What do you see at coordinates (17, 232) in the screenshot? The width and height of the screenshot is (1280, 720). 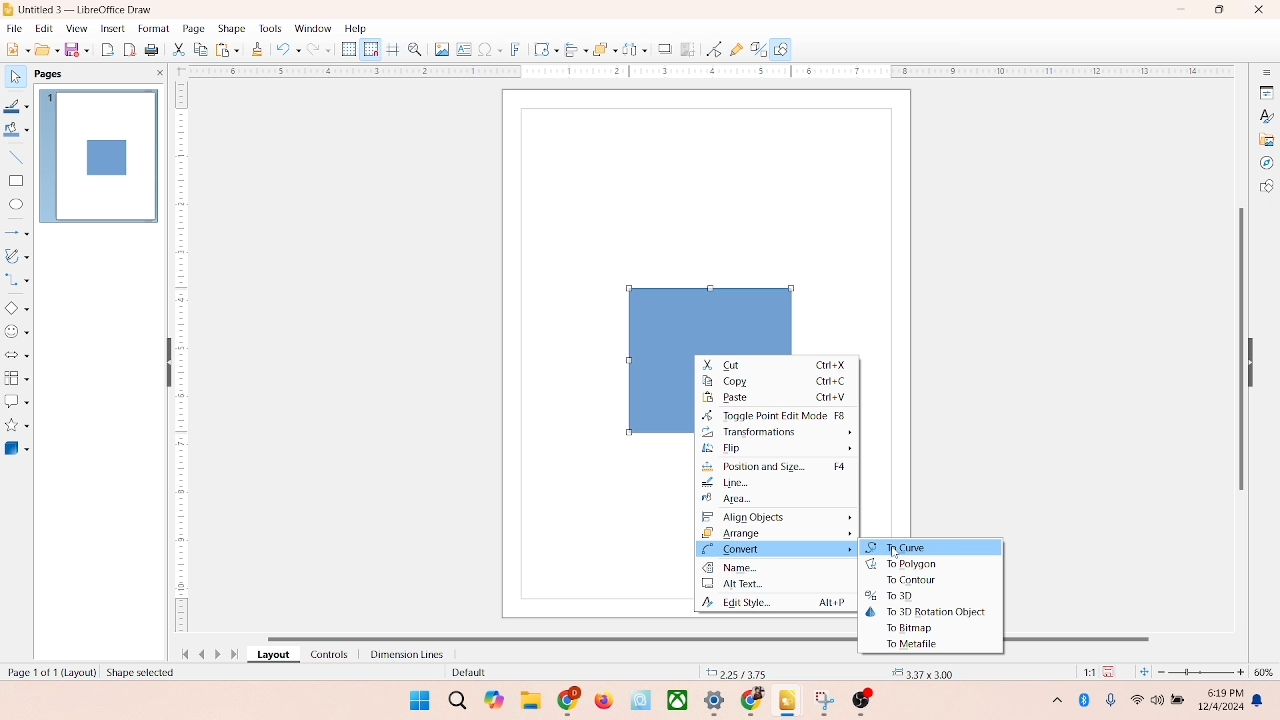 I see `lines and arrows` at bounding box center [17, 232].